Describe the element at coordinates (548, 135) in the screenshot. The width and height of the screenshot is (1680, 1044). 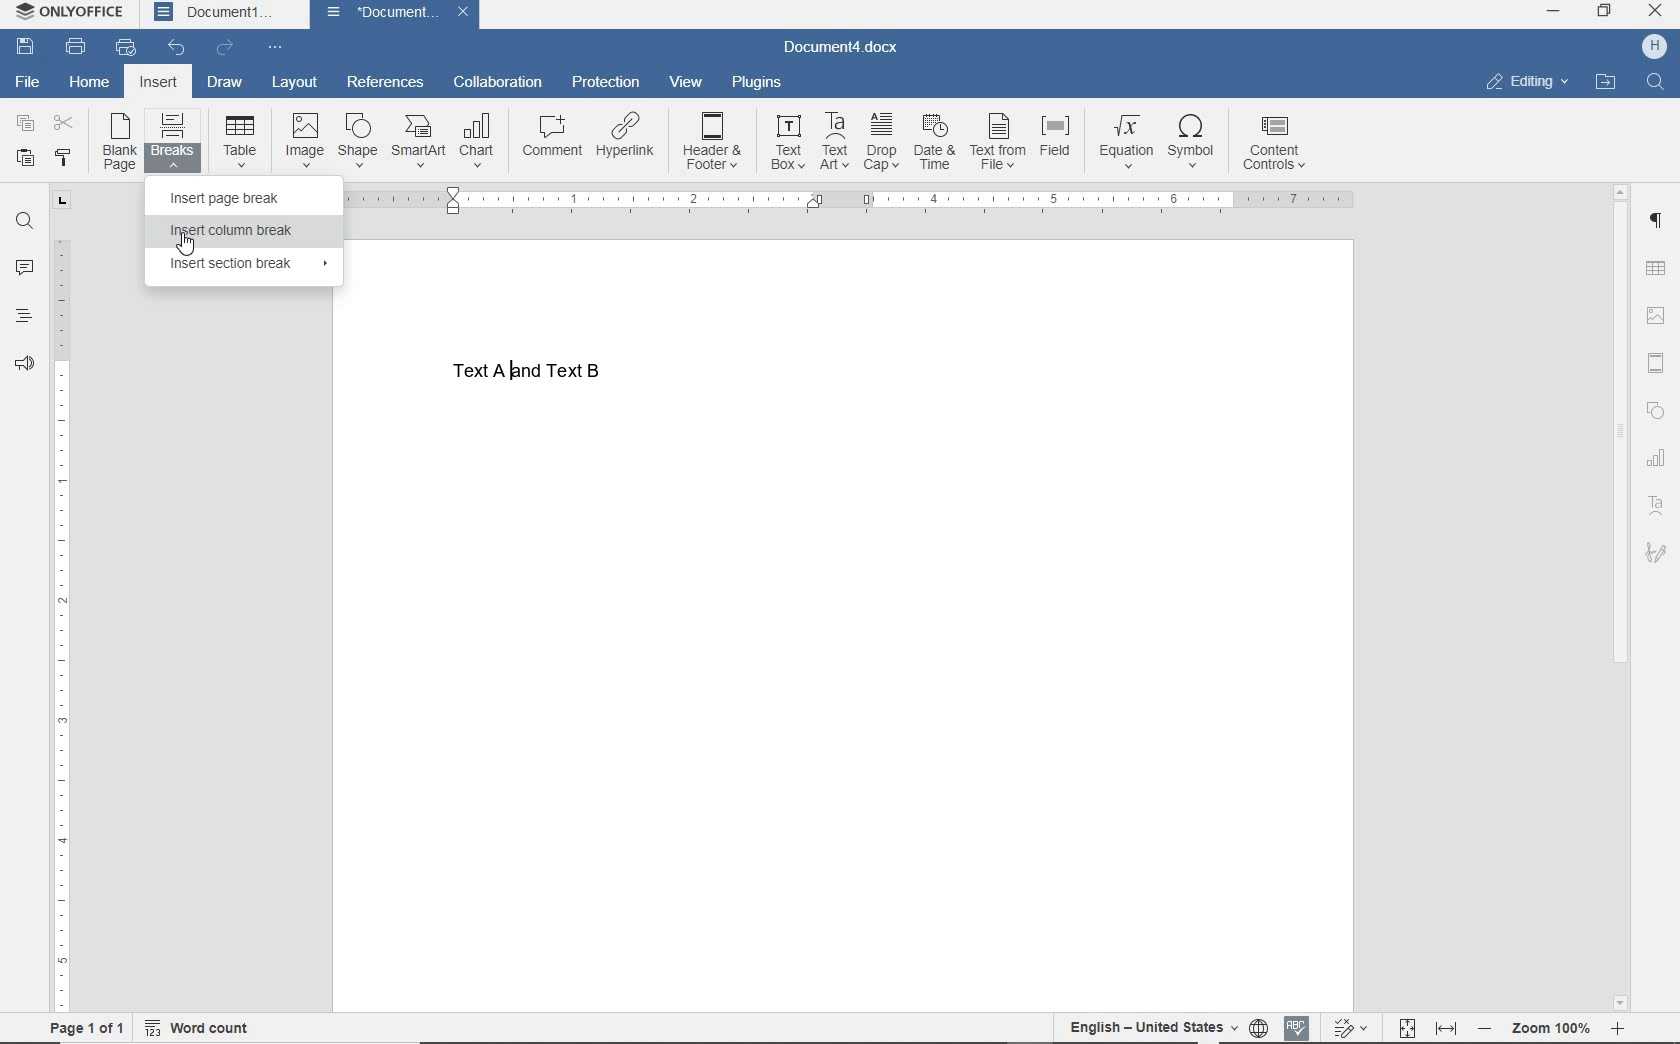
I see `COMMENT` at that location.